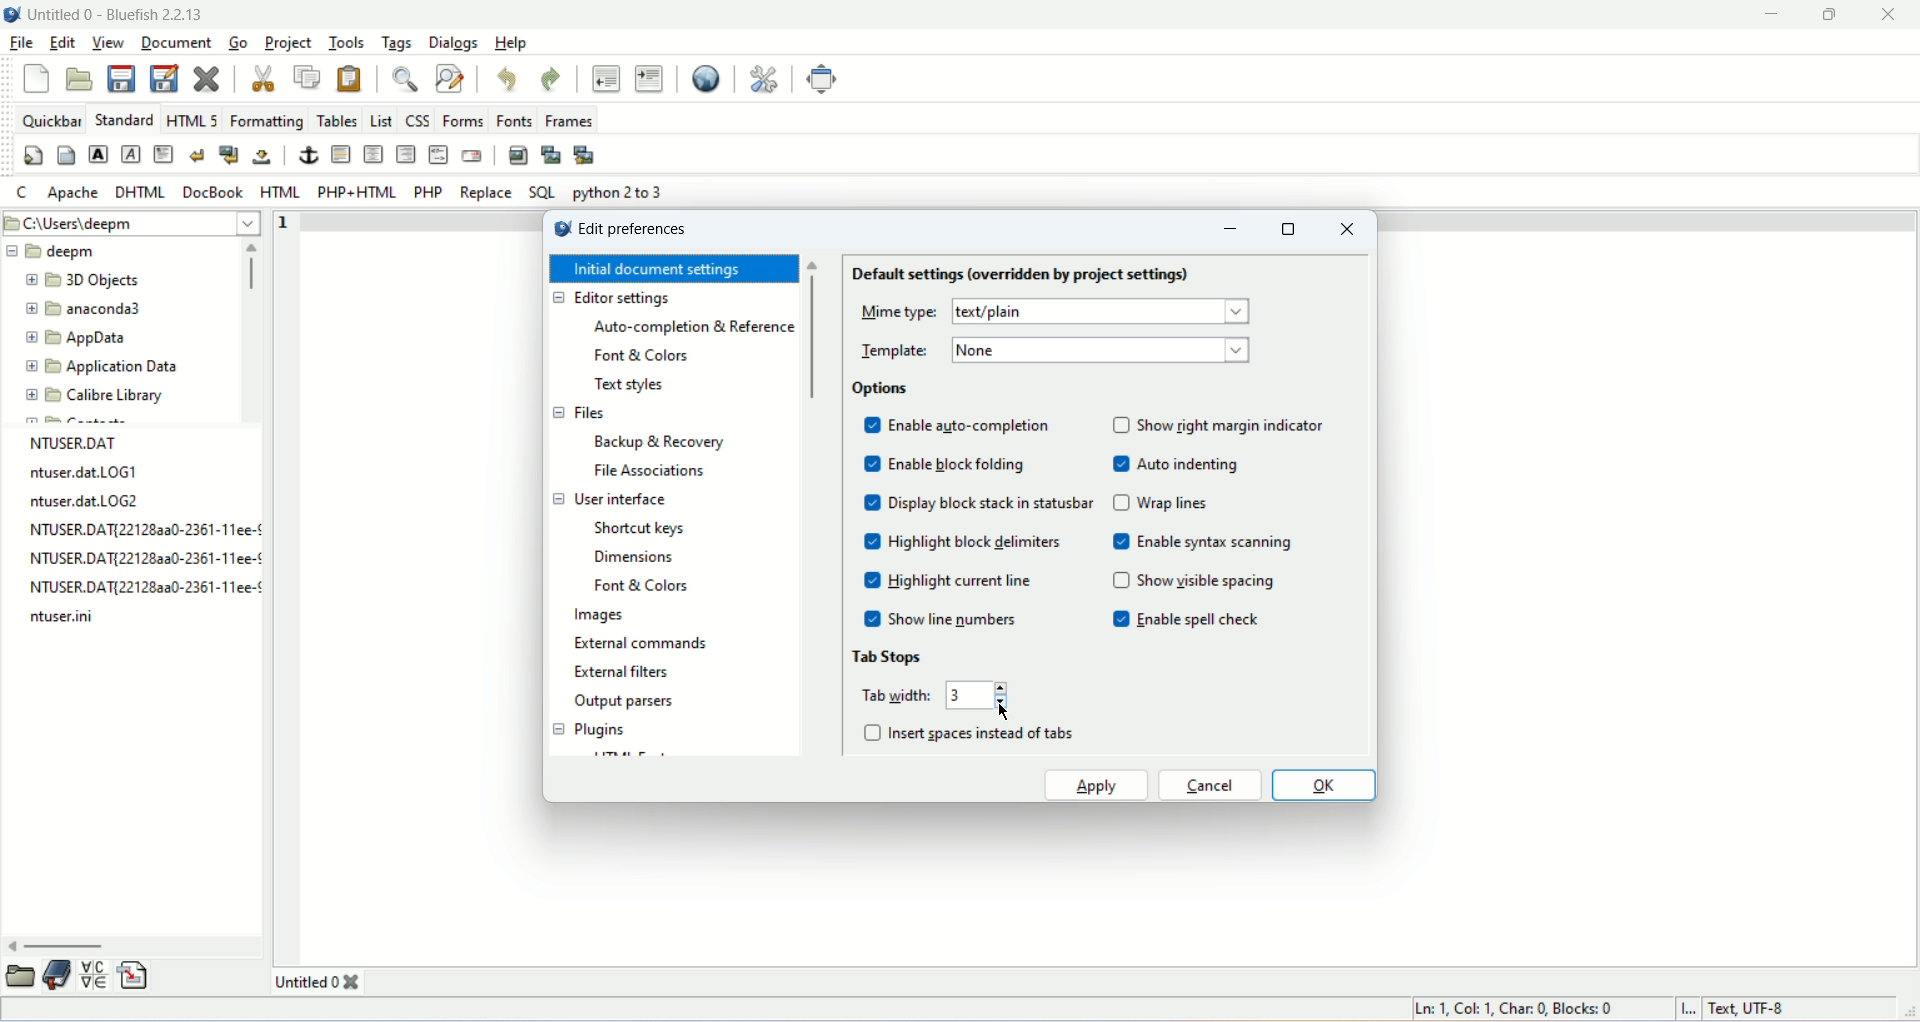  I want to click on font and colors, so click(646, 356).